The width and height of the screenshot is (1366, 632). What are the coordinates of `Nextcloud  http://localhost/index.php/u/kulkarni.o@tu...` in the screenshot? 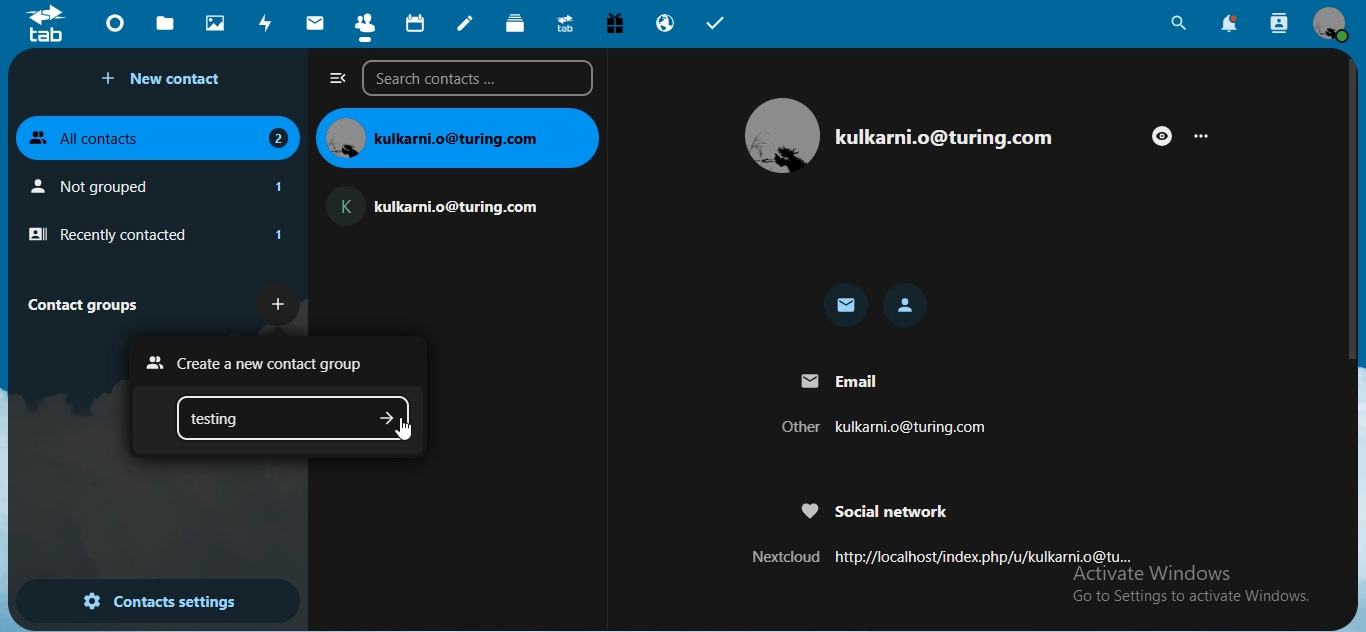 It's located at (935, 558).